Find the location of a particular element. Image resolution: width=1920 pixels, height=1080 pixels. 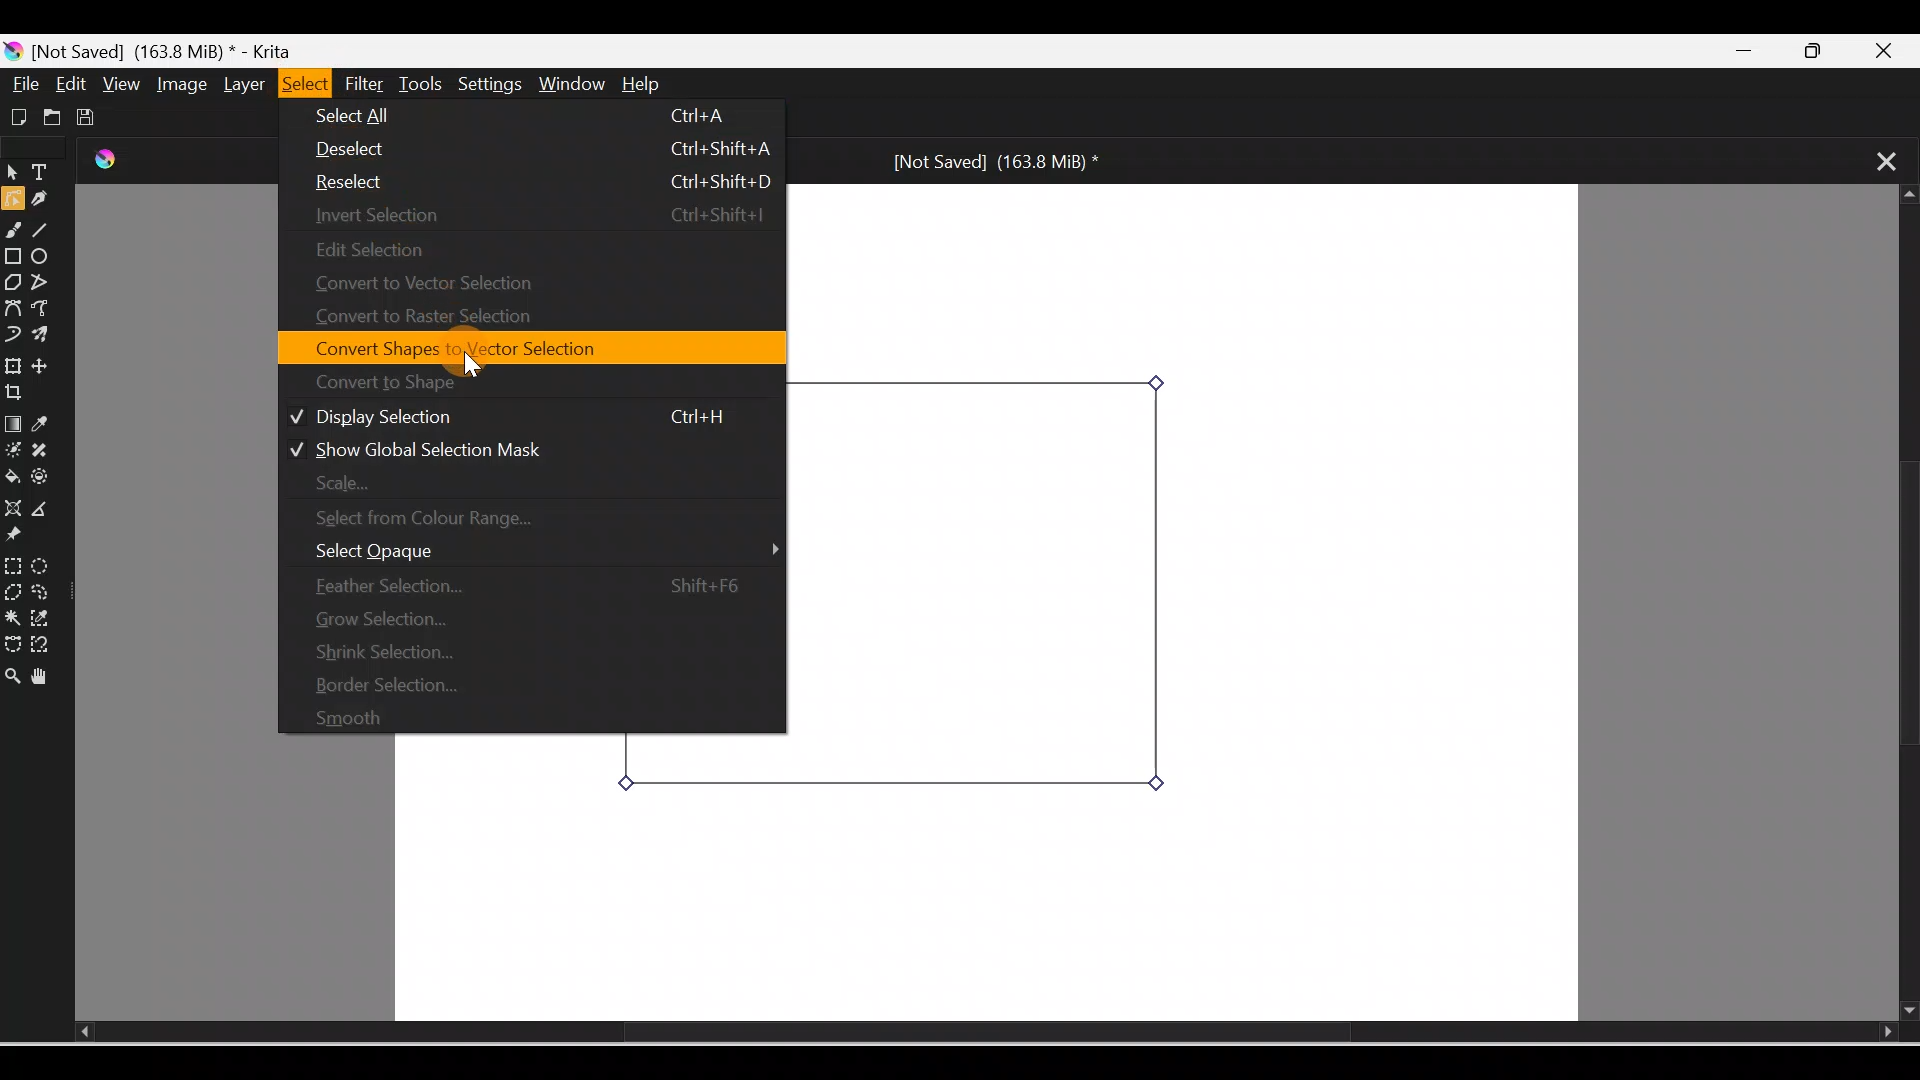

Window is located at coordinates (575, 86).